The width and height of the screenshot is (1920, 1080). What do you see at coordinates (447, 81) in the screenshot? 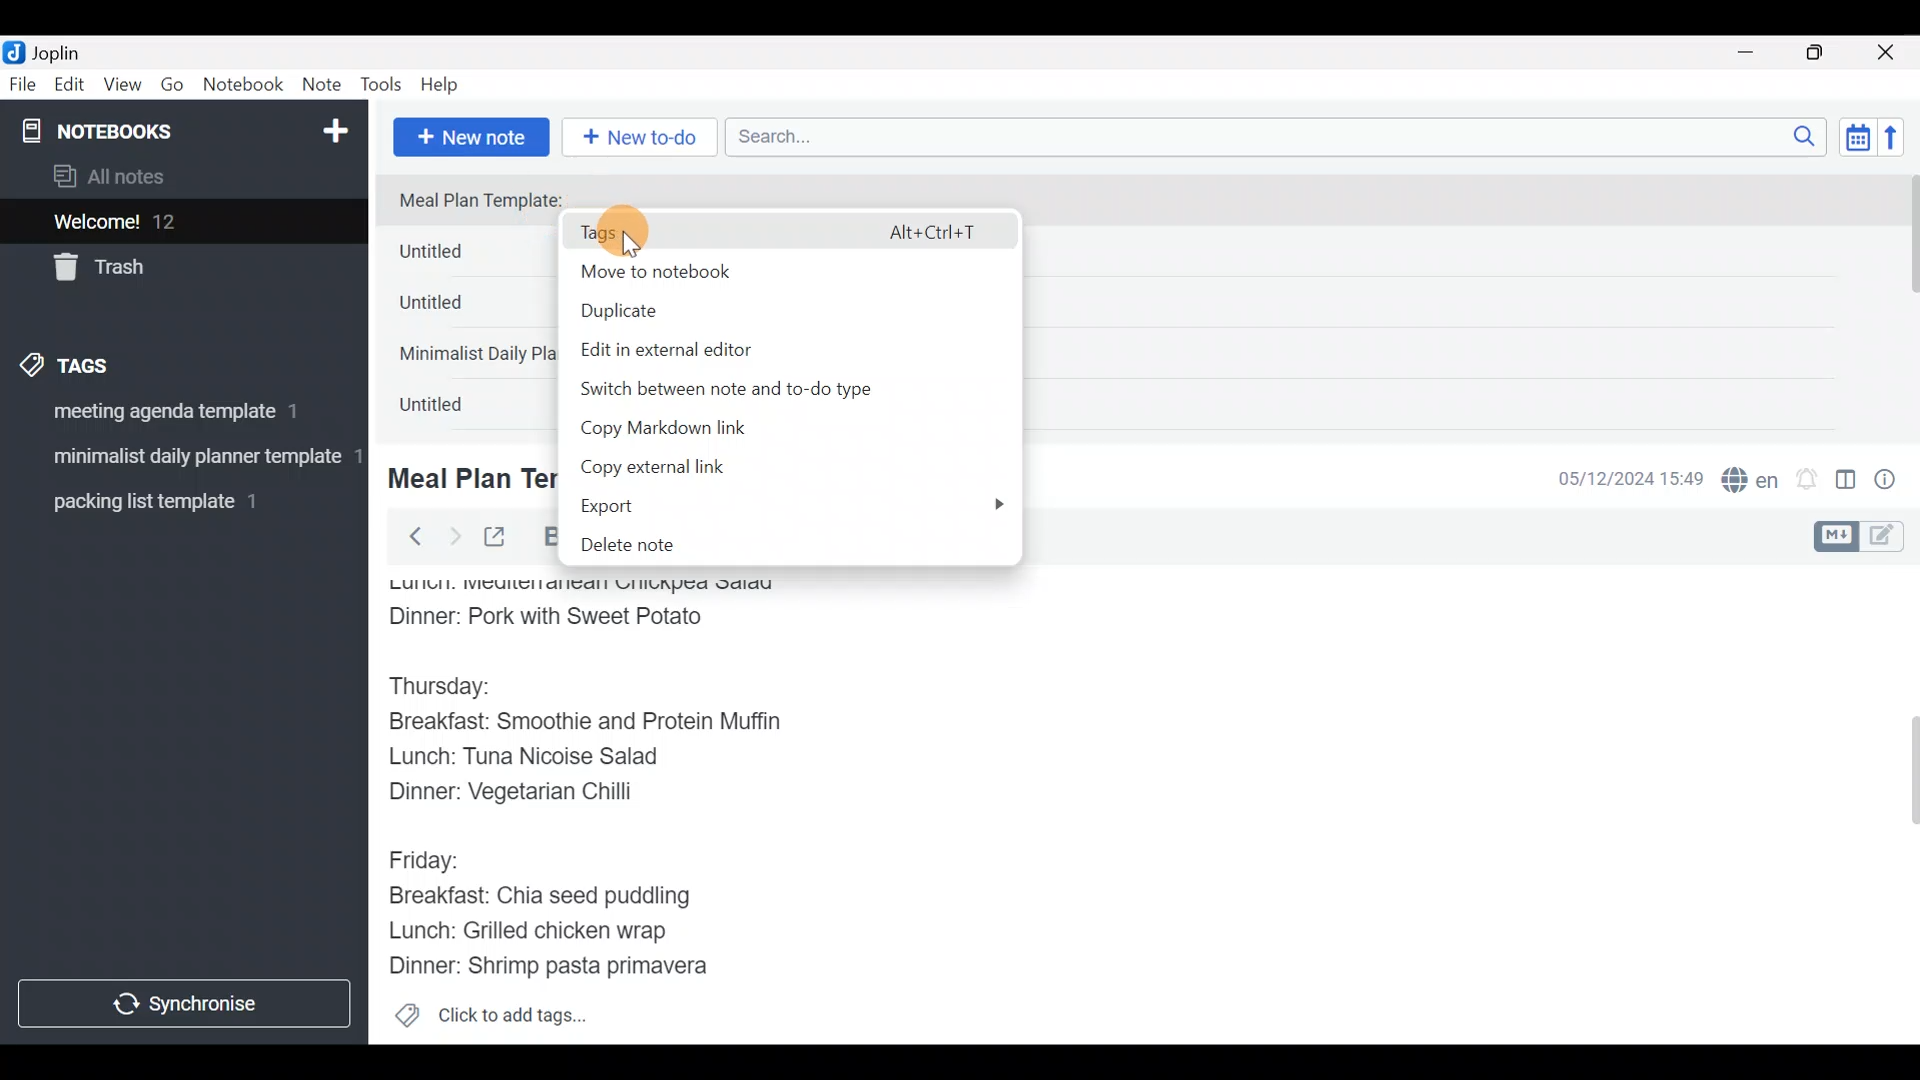
I see `Help` at bounding box center [447, 81].